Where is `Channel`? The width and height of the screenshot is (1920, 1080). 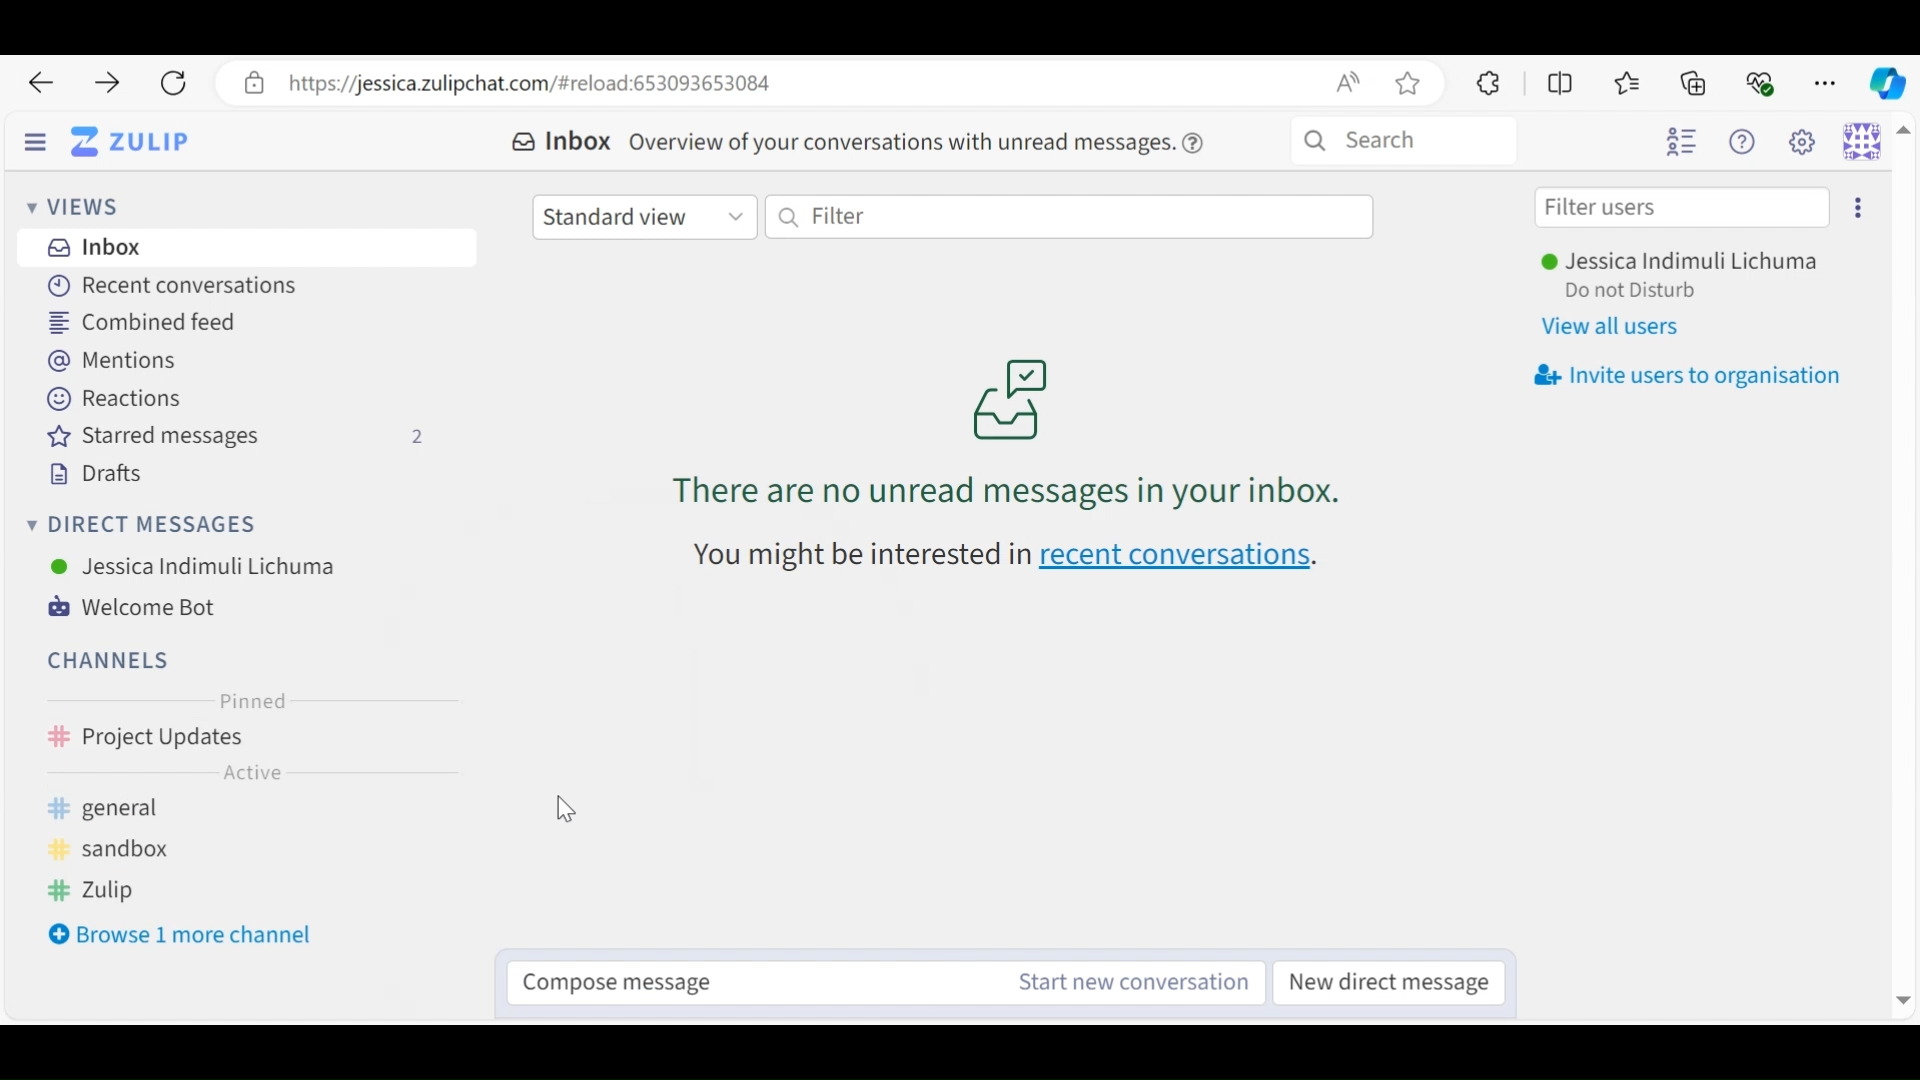 Channel is located at coordinates (230, 777).